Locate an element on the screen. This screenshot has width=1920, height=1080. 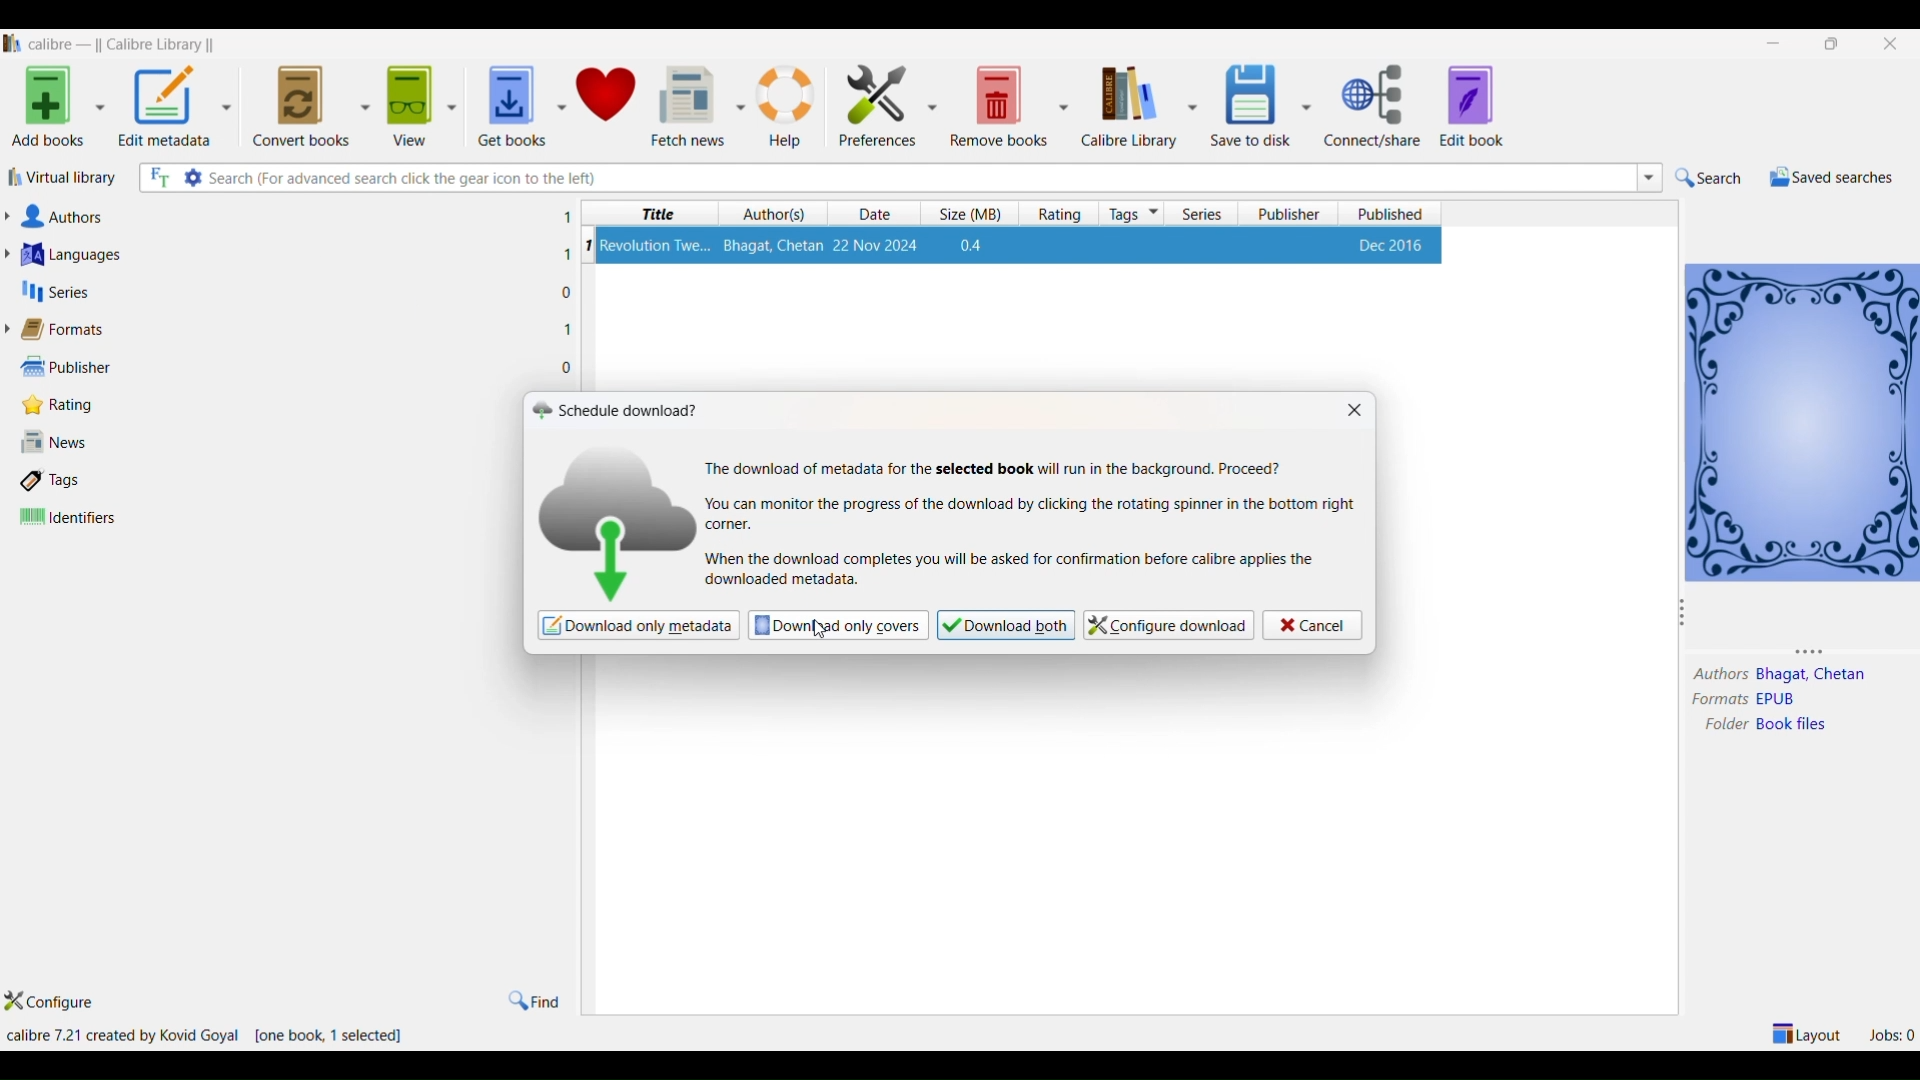
get books options dropdown button is located at coordinates (560, 96).